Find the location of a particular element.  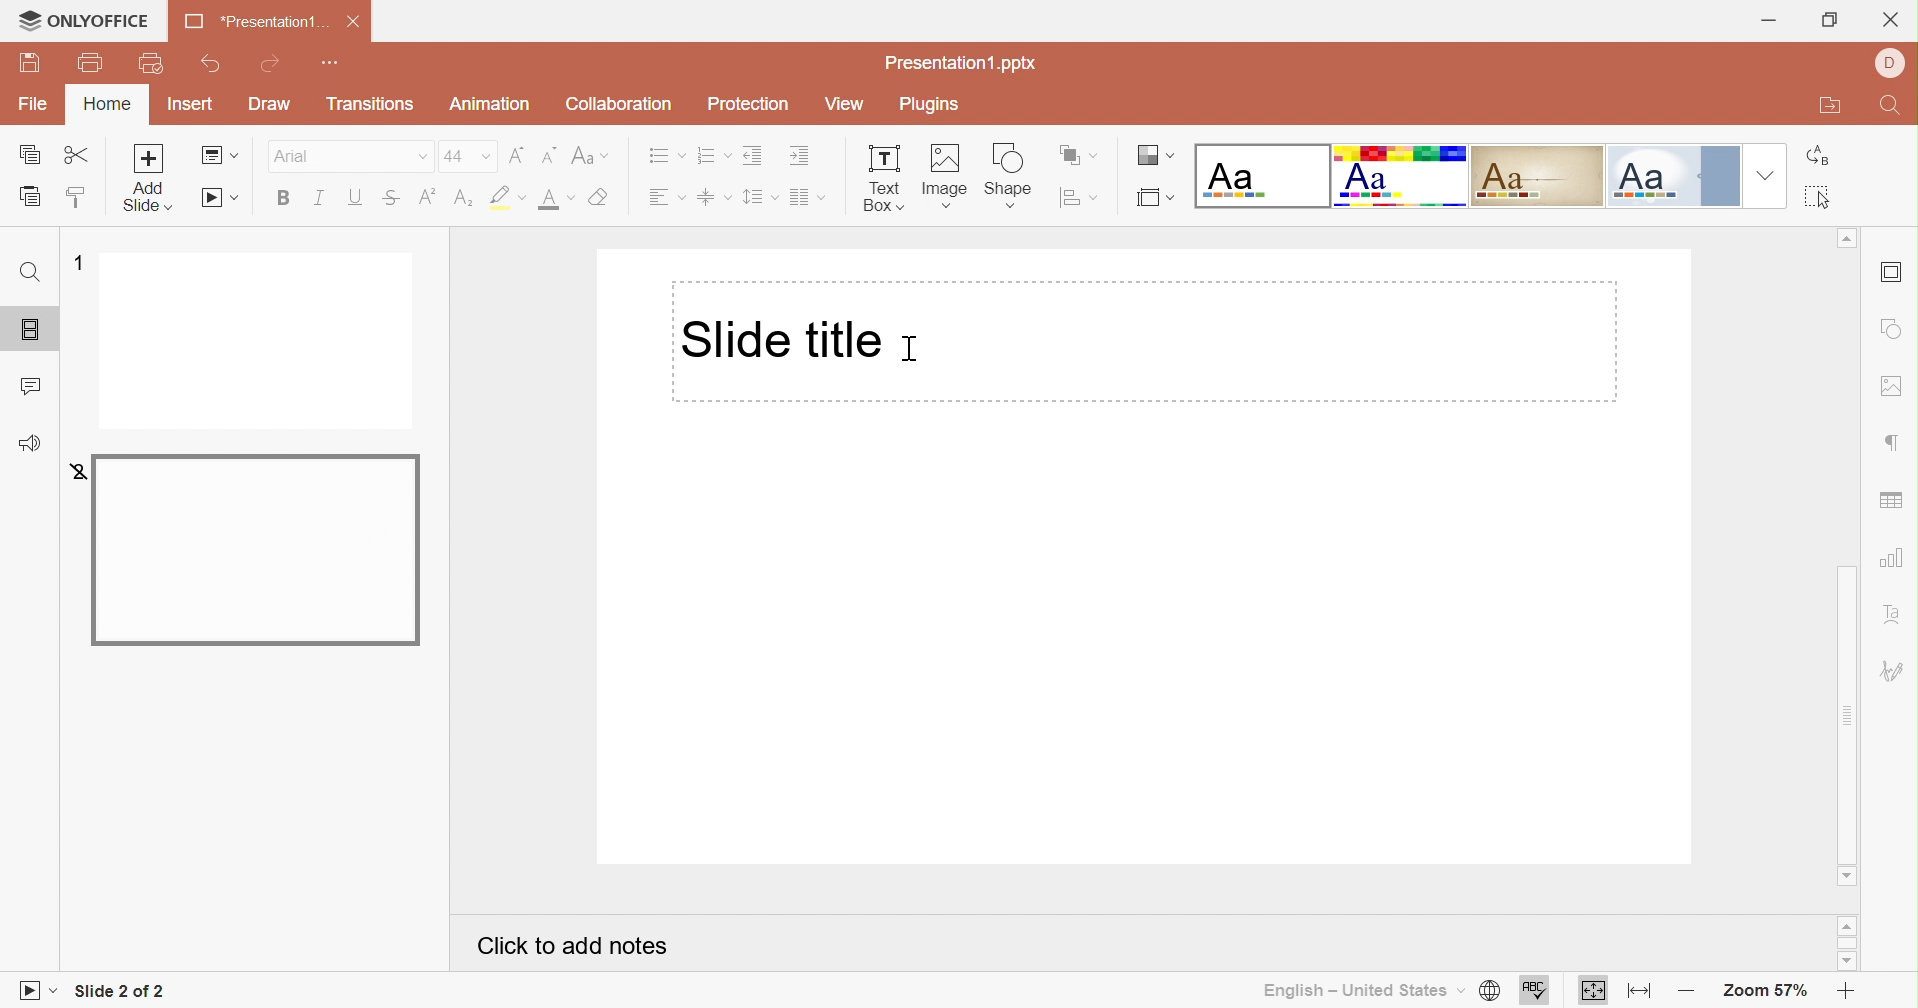

Table settings is located at coordinates (1894, 501).